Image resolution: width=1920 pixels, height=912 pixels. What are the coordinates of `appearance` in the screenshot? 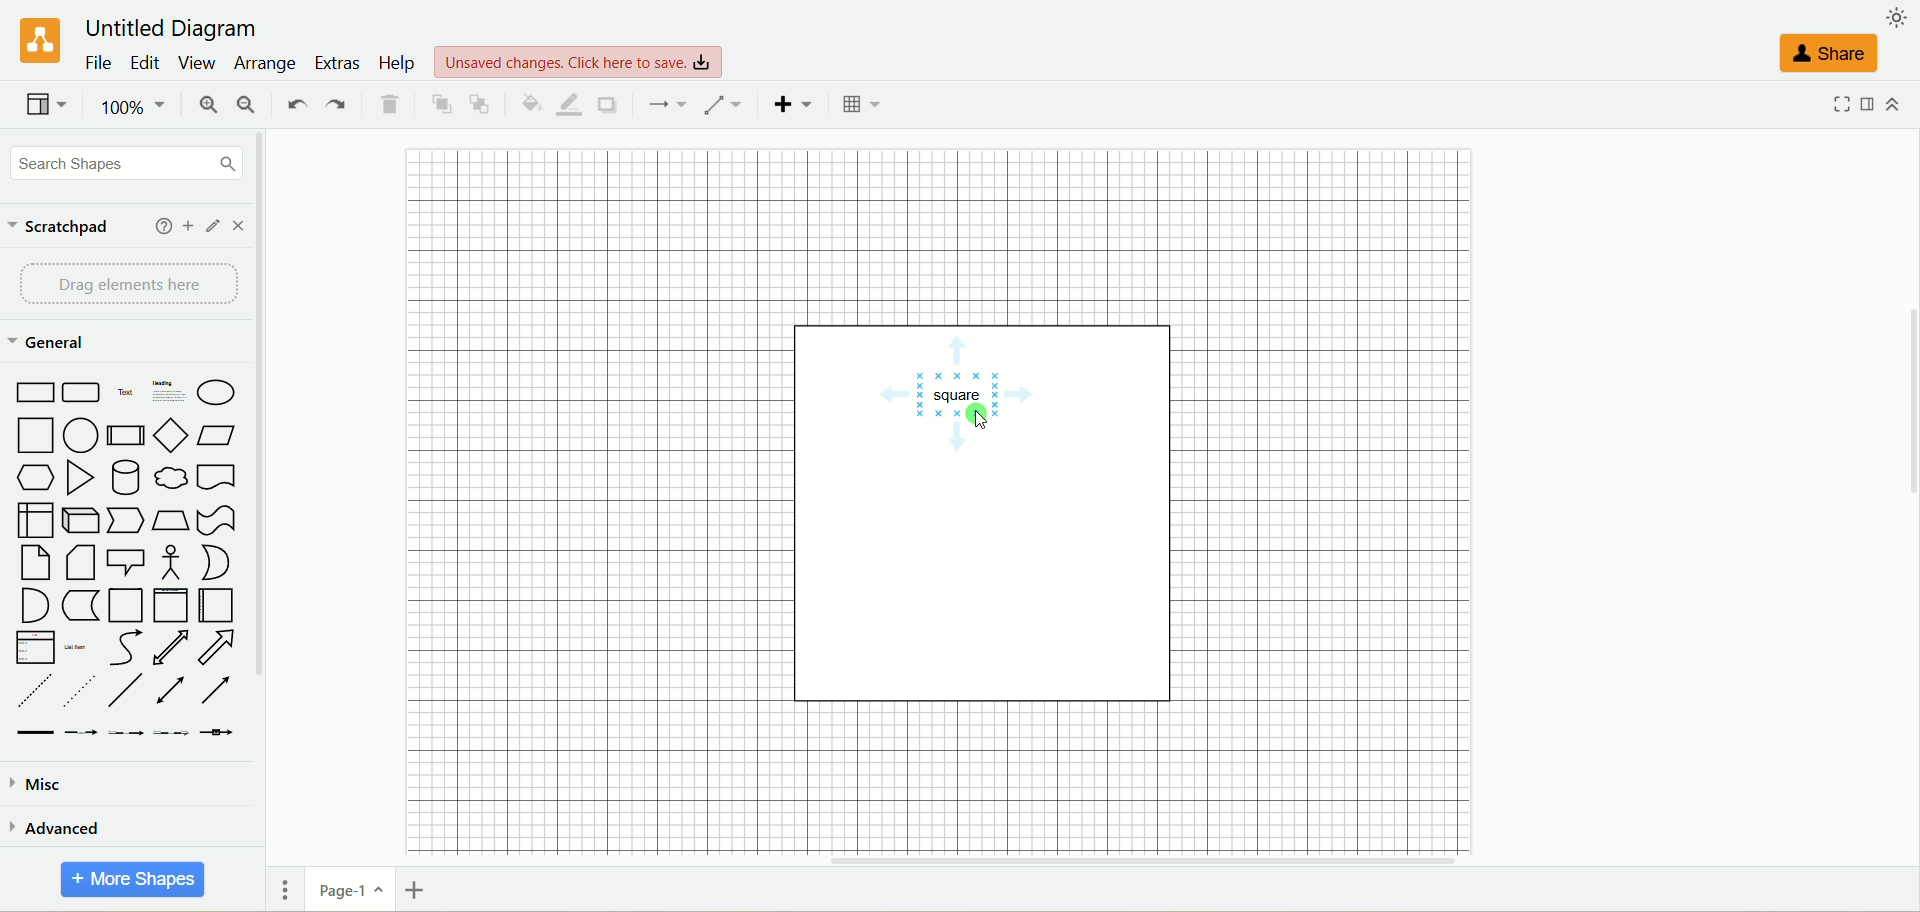 It's located at (1895, 18).